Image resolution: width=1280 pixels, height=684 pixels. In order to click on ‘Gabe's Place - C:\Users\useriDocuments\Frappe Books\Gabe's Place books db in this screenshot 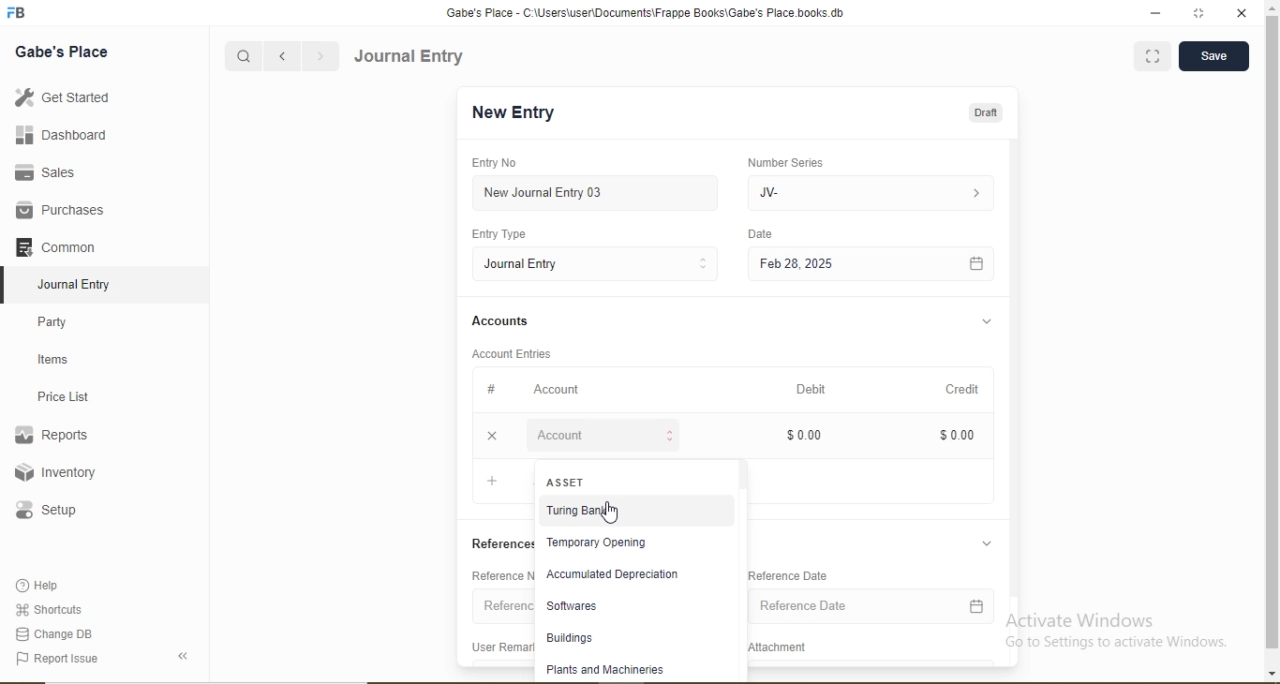, I will do `click(652, 13)`.